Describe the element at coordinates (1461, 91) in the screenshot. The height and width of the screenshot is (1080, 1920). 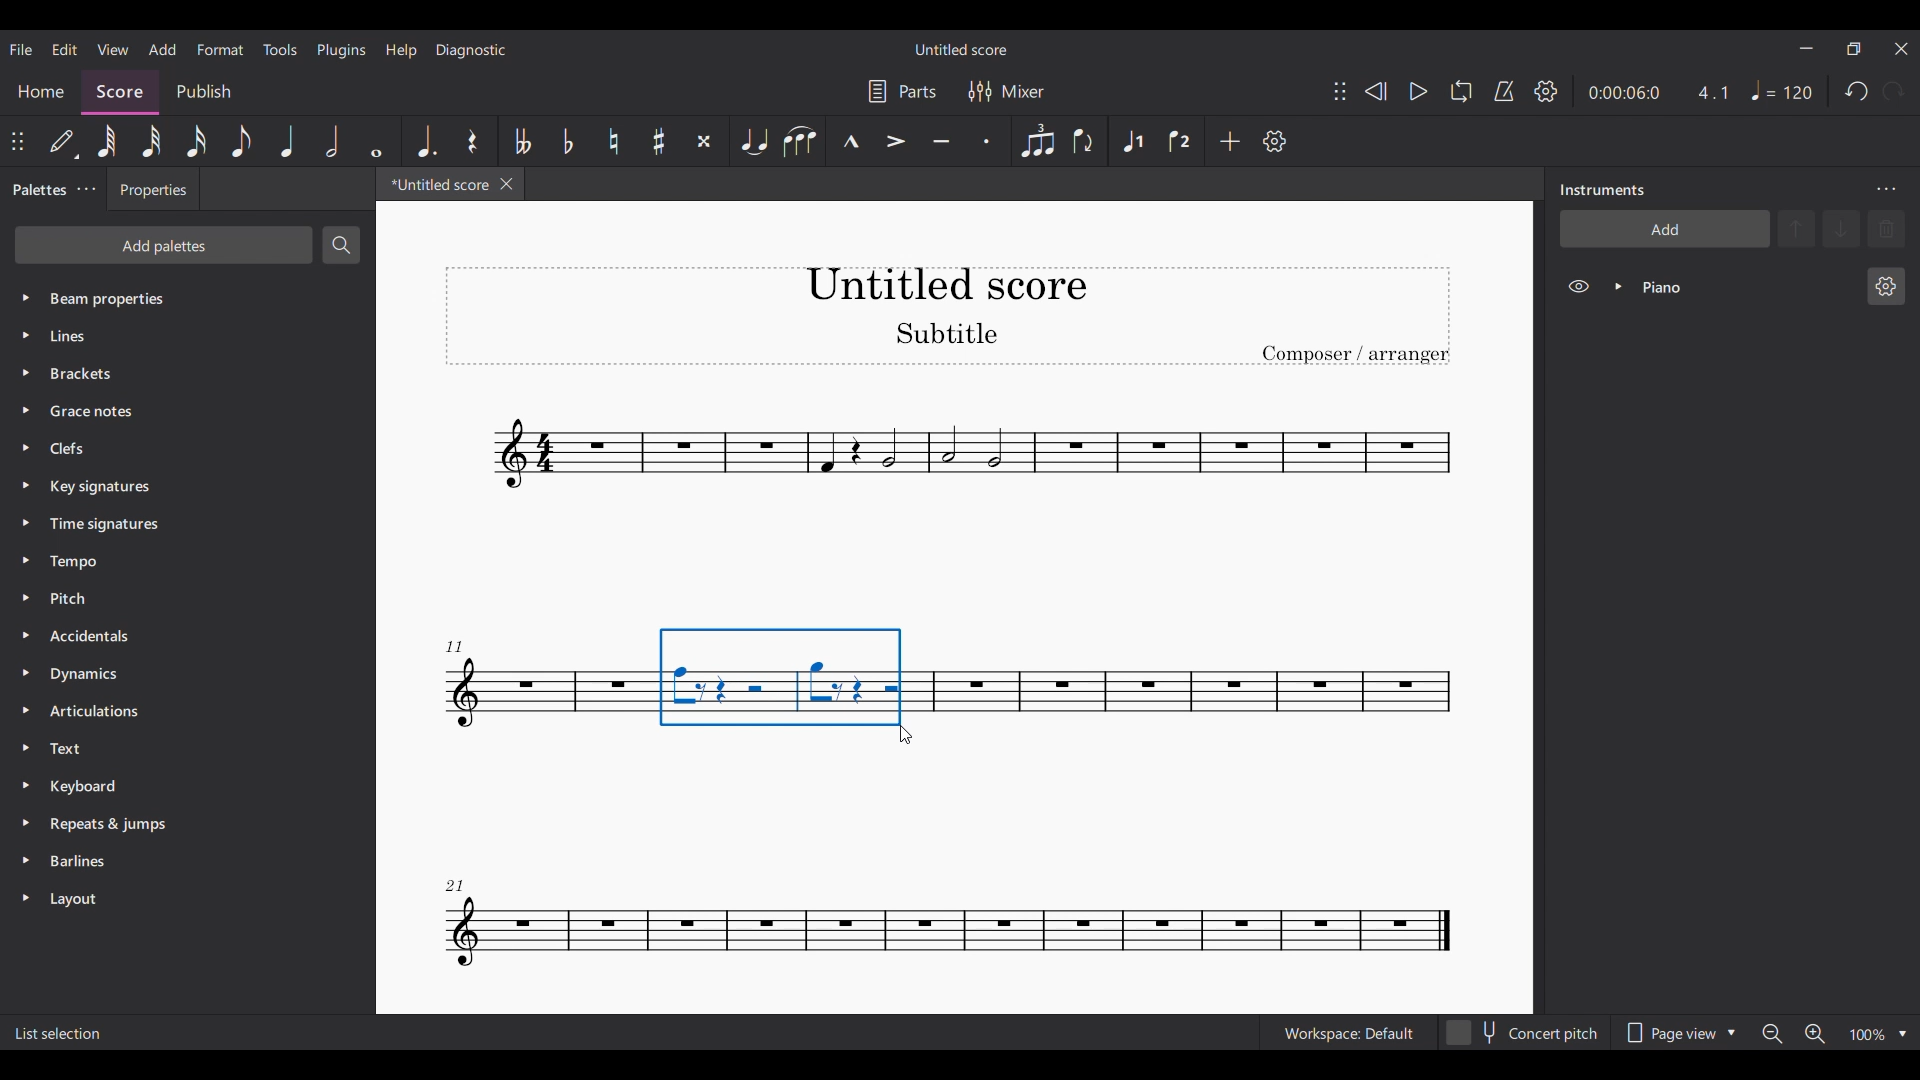
I see `Loop playback` at that location.